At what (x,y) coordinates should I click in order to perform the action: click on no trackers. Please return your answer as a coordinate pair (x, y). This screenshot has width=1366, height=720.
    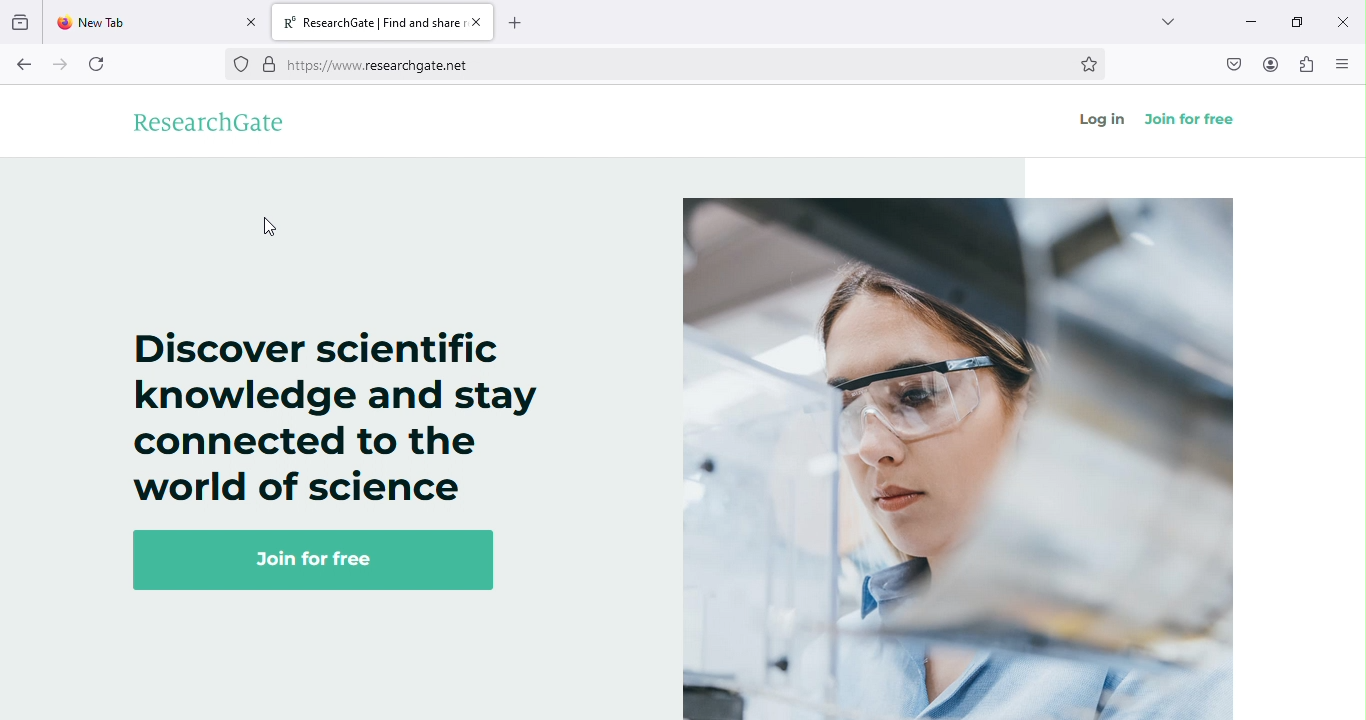
    Looking at the image, I should click on (242, 64).